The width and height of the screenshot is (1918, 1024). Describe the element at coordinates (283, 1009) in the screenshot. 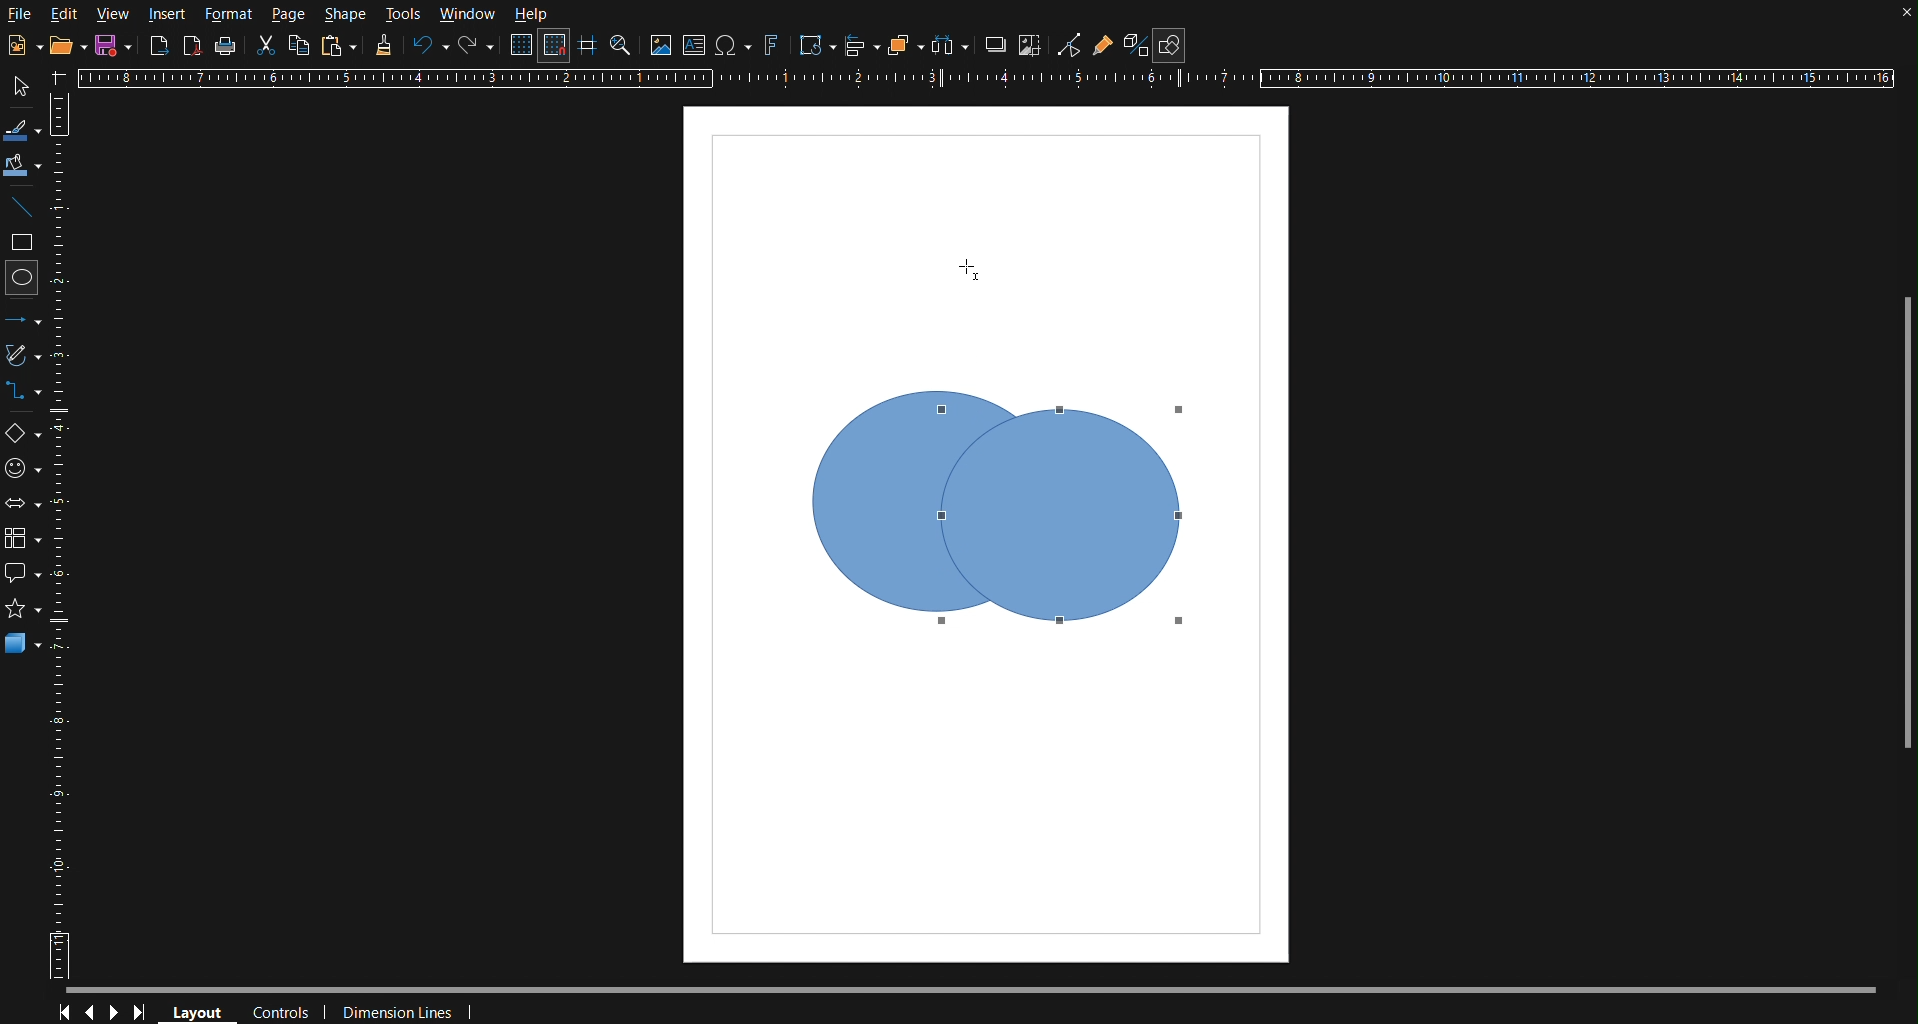

I see `Controls` at that location.